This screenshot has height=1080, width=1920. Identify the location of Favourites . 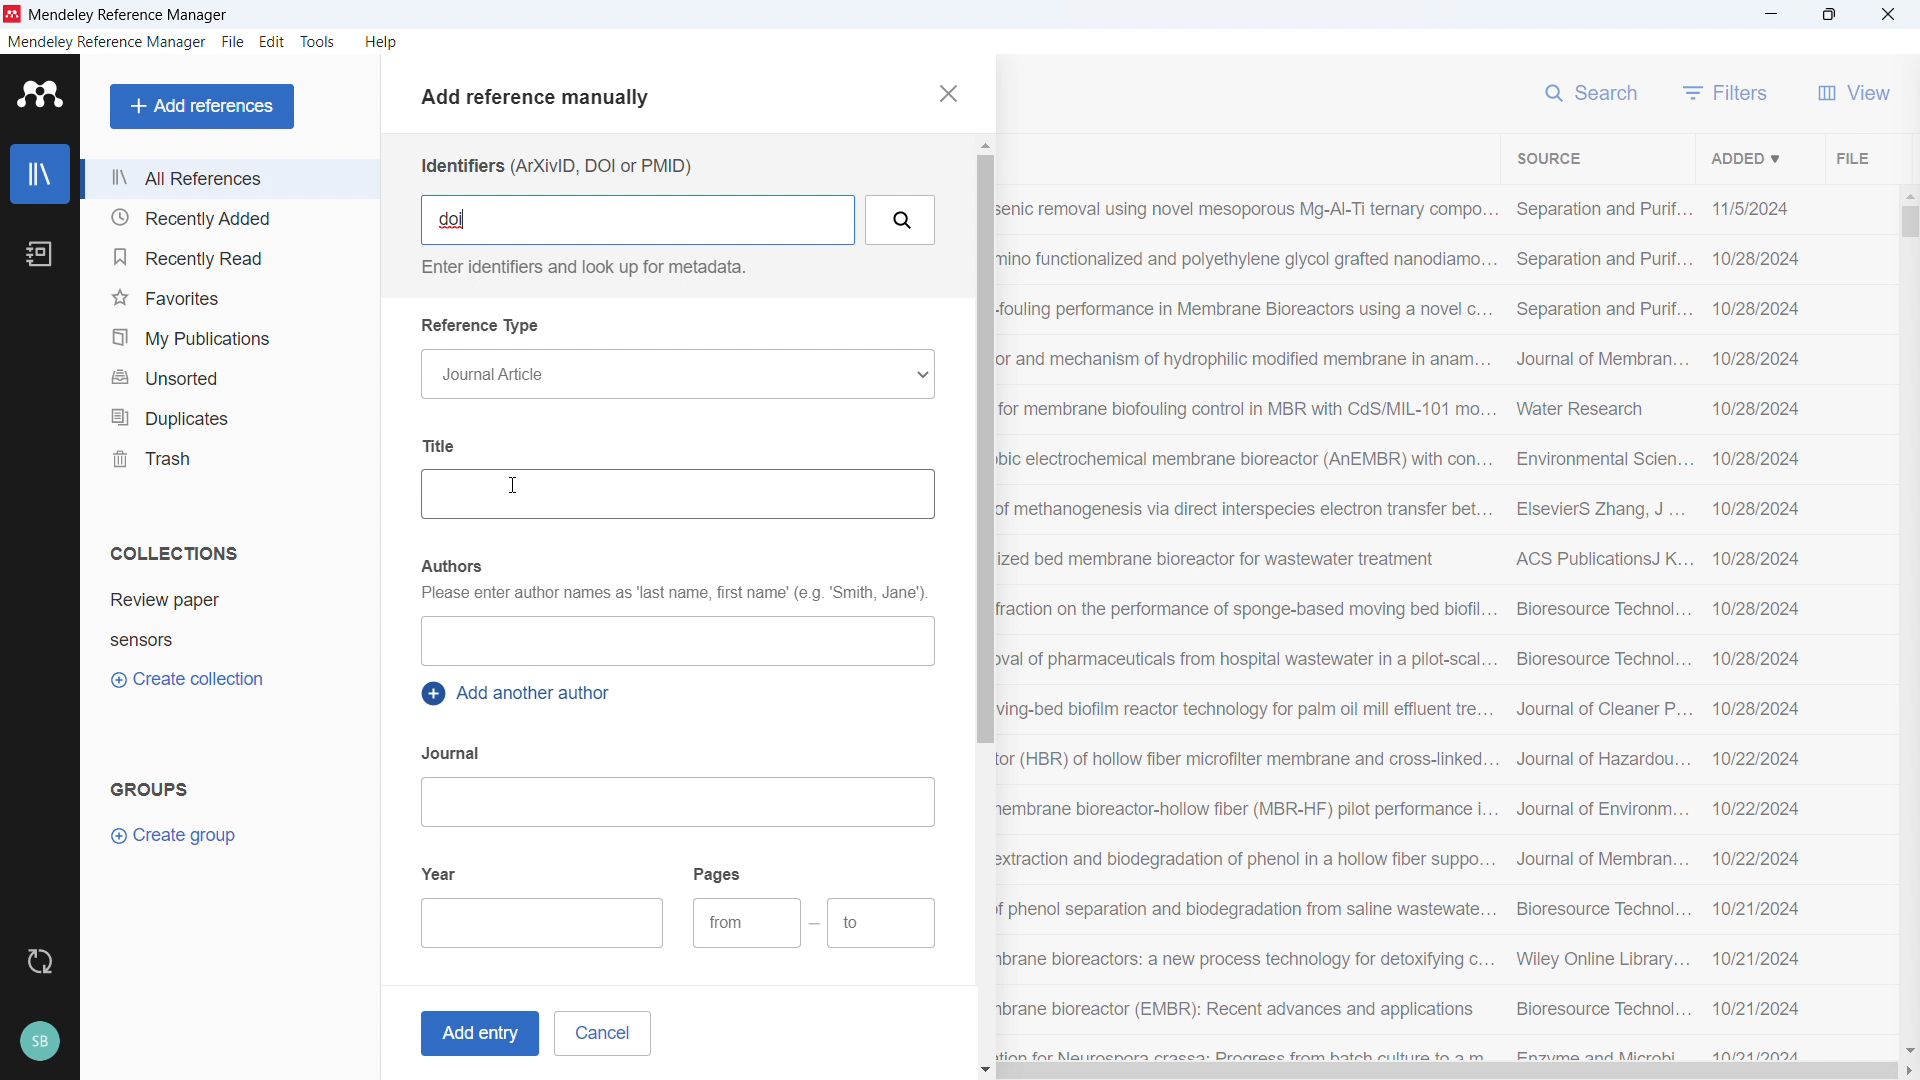
(228, 297).